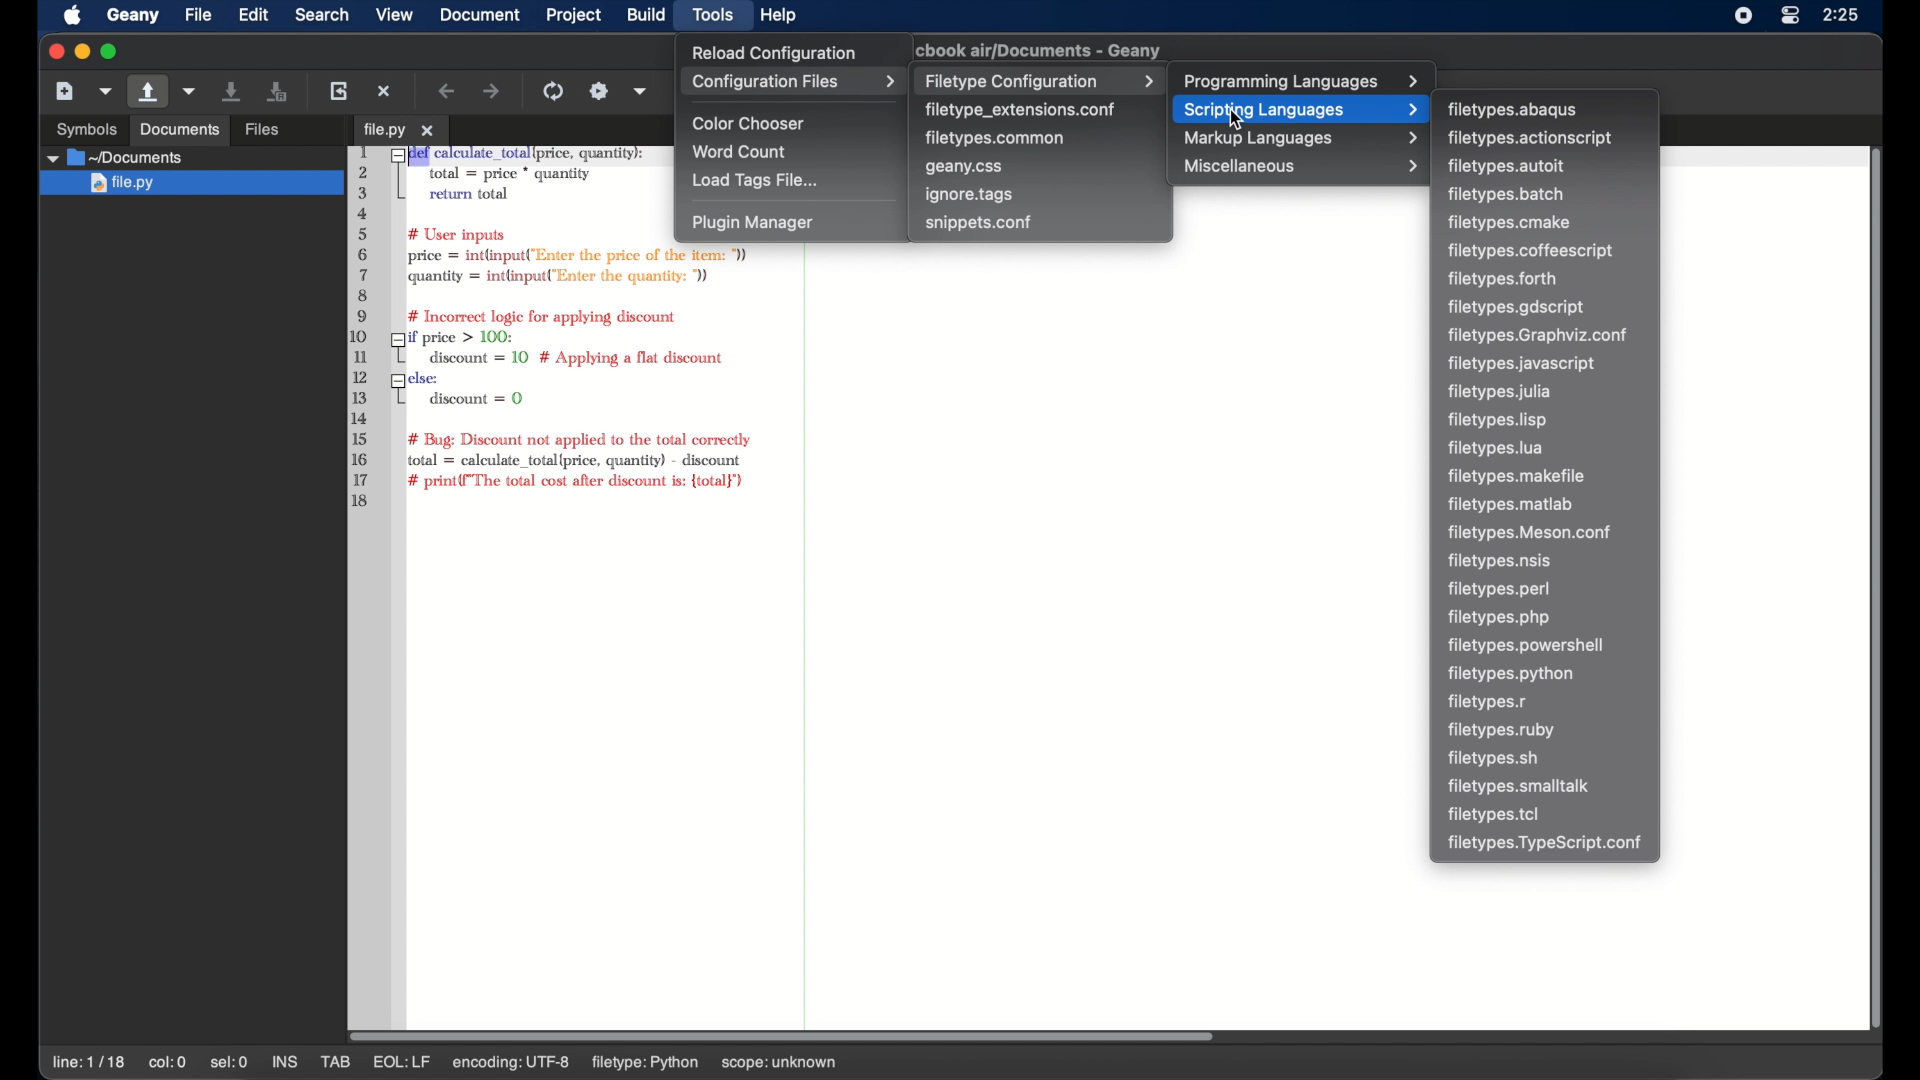  Describe the element at coordinates (1511, 675) in the screenshot. I see `filetypes` at that location.